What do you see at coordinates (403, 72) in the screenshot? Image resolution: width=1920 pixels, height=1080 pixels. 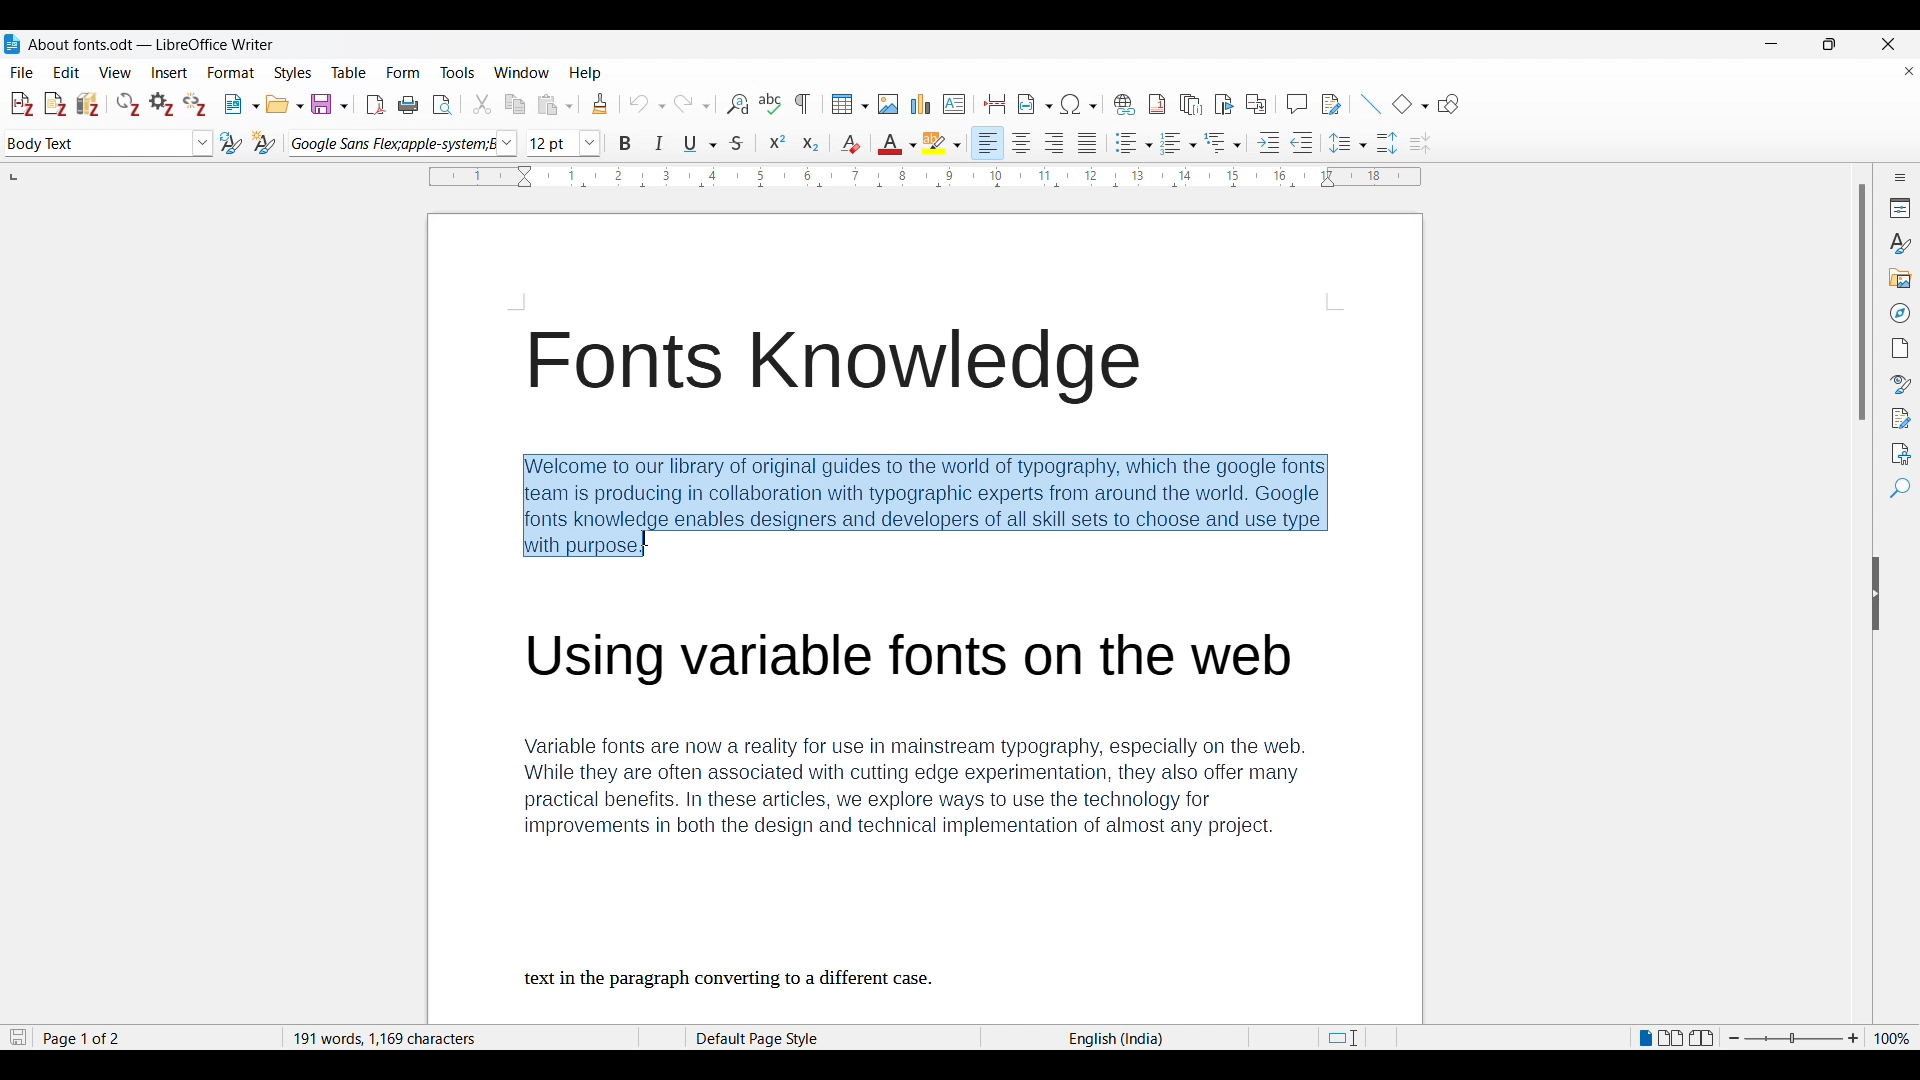 I see `Form menu` at bounding box center [403, 72].